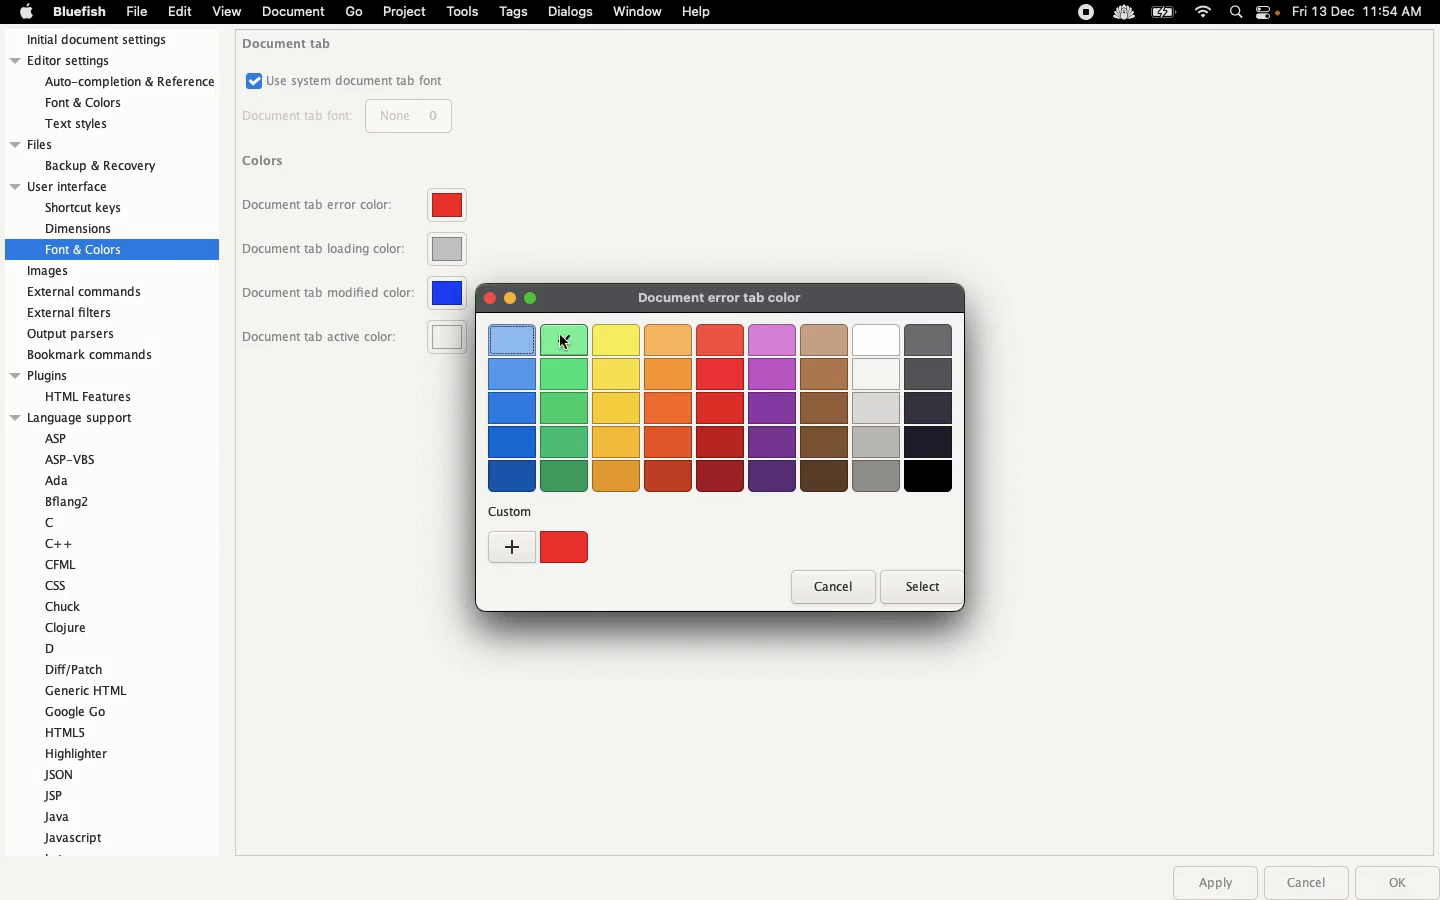  What do you see at coordinates (291, 13) in the screenshot?
I see `document` at bounding box center [291, 13].